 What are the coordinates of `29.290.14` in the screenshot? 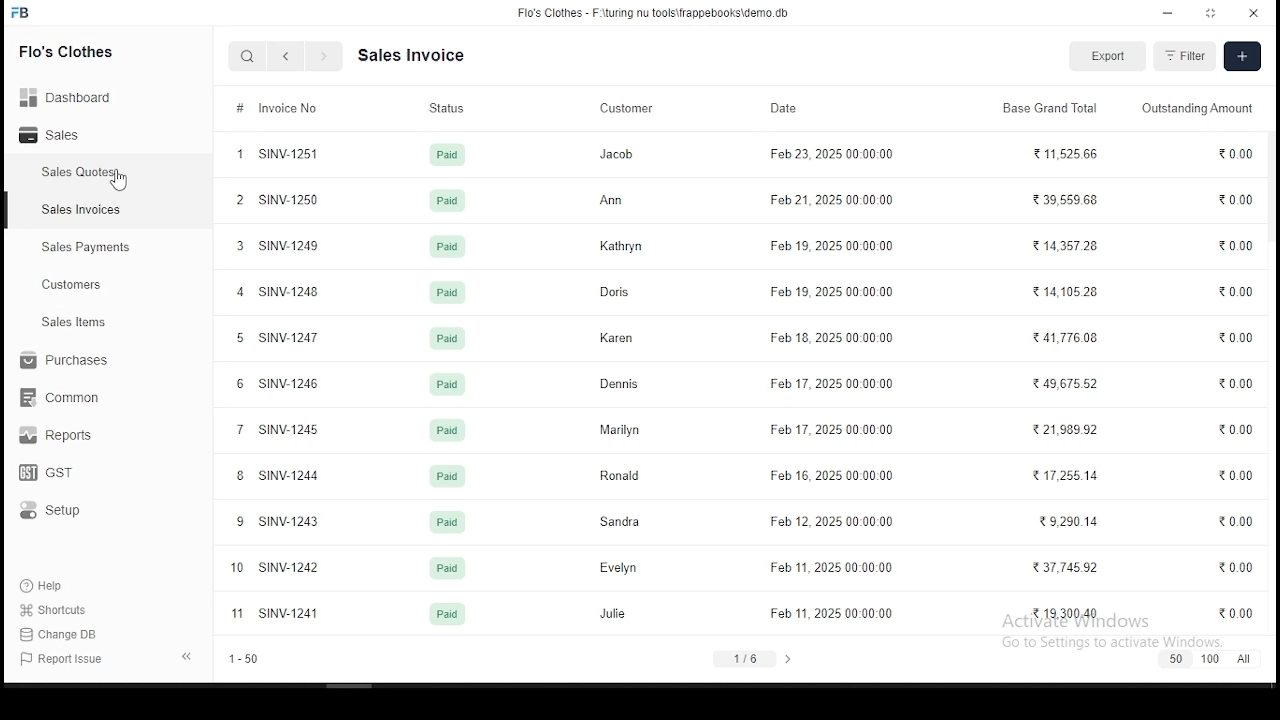 It's located at (1068, 517).